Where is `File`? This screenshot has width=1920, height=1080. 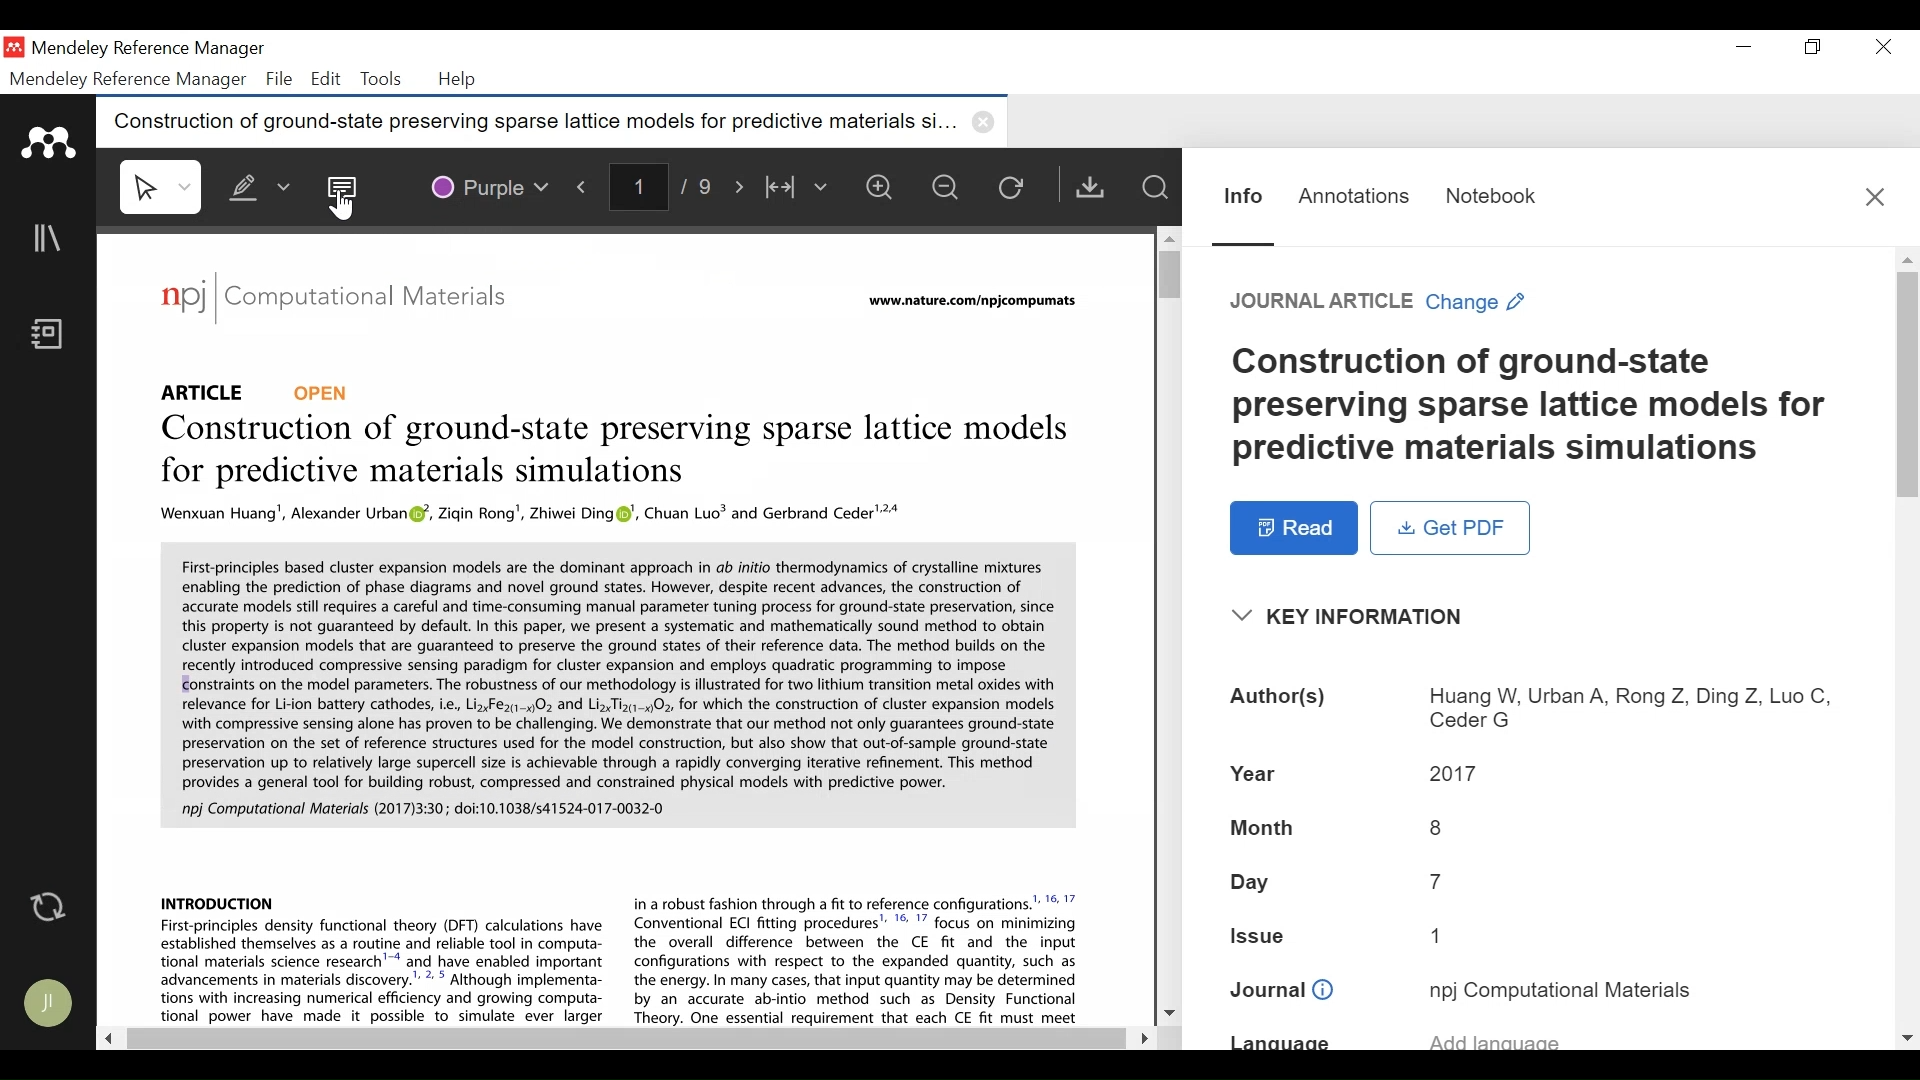 File is located at coordinates (280, 79).